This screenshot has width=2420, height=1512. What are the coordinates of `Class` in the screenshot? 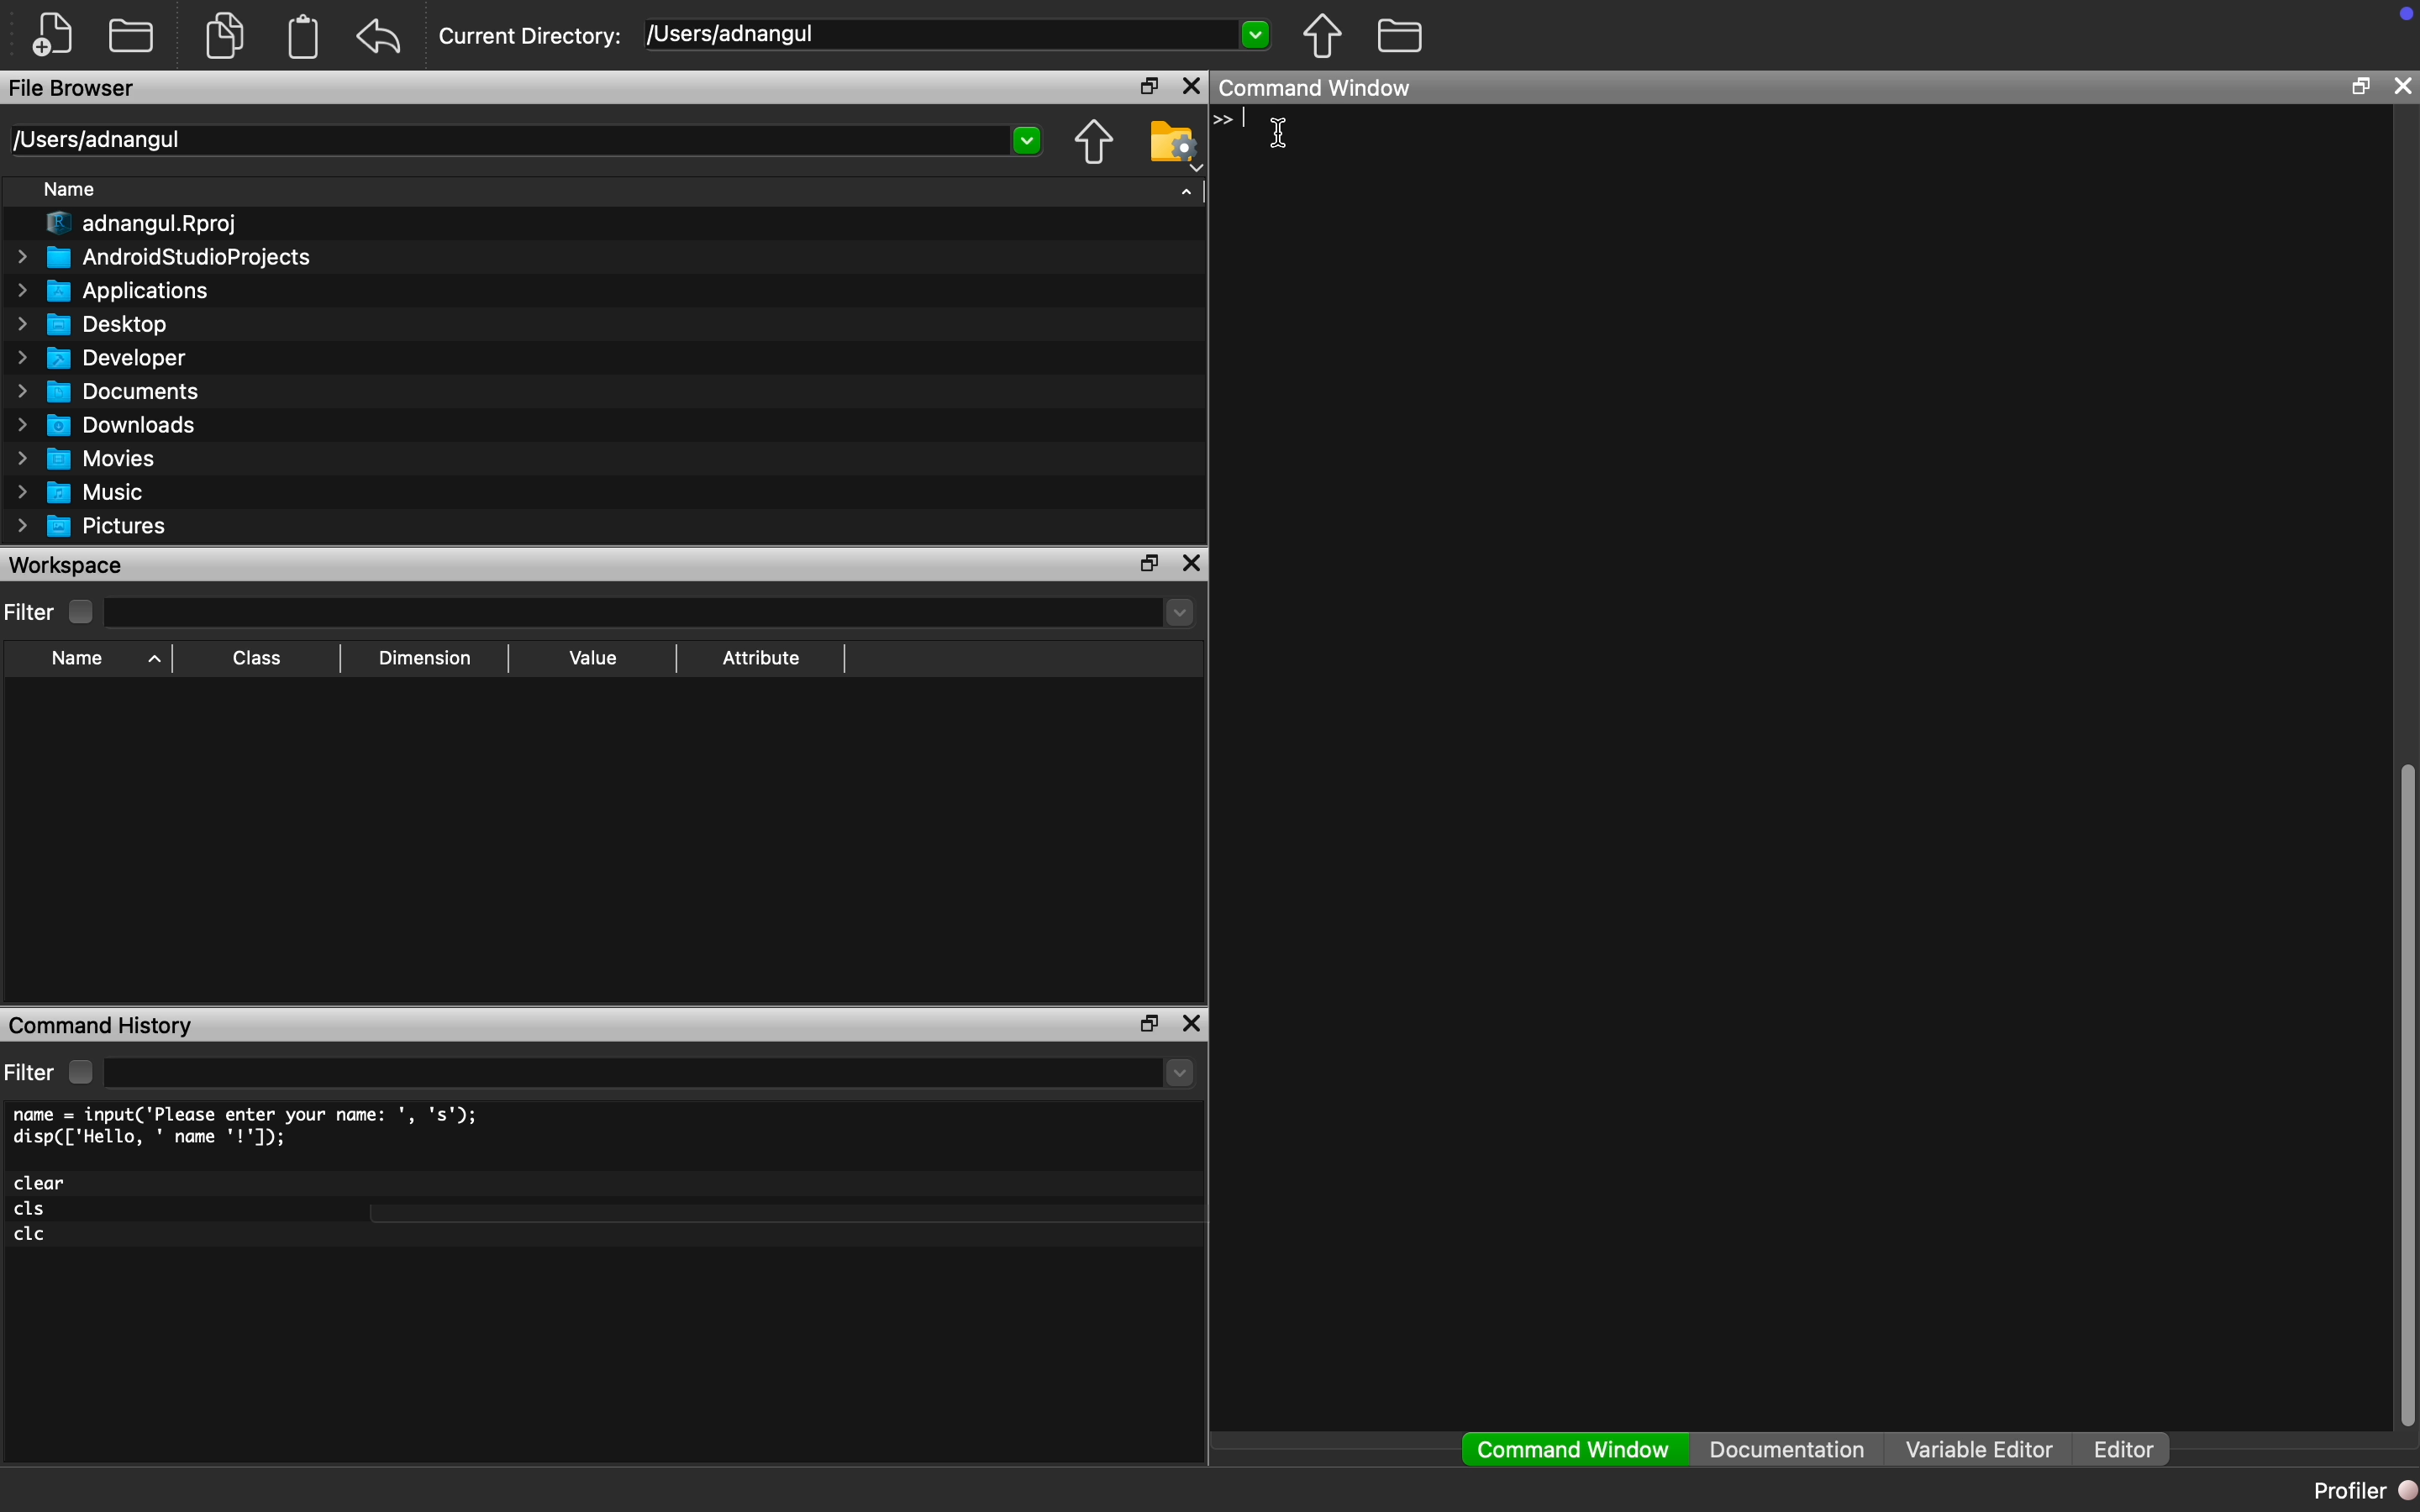 It's located at (253, 658).